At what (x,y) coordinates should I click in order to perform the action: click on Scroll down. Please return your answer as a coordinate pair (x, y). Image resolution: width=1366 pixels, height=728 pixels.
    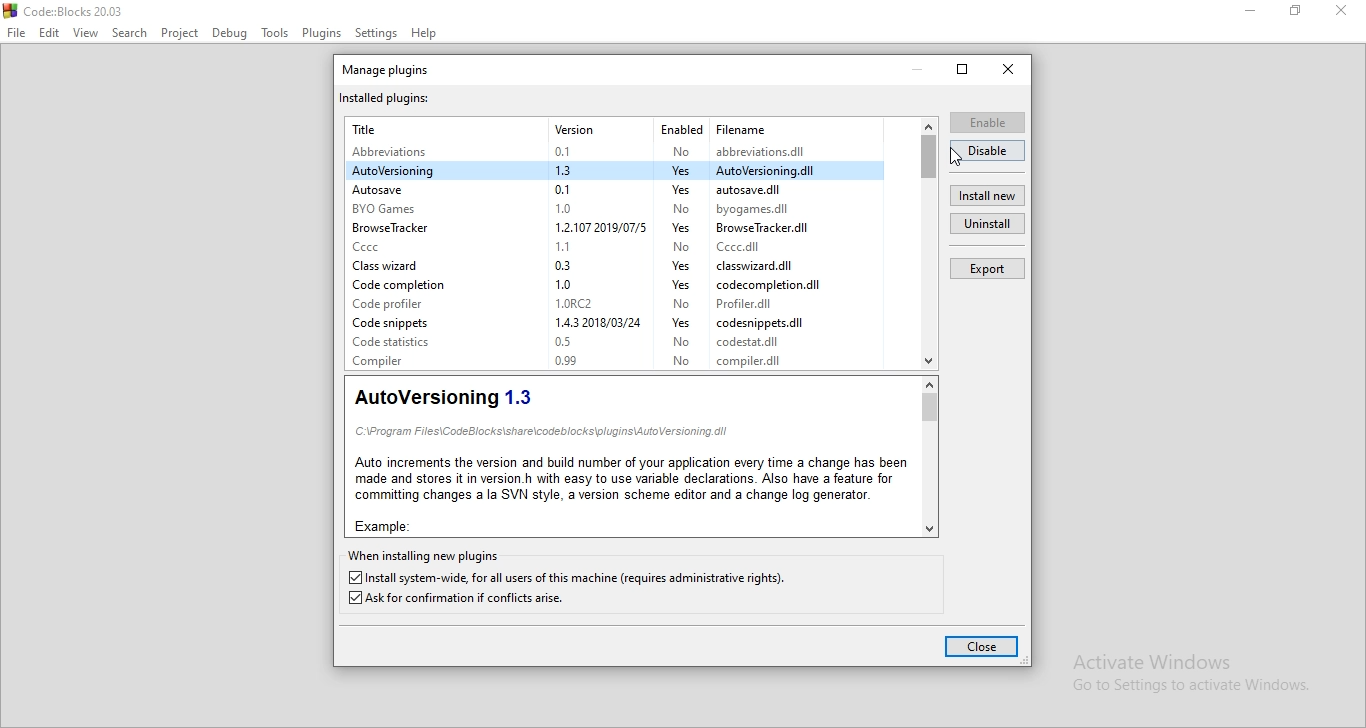
    Looking at the image, I should click on (930, 362).